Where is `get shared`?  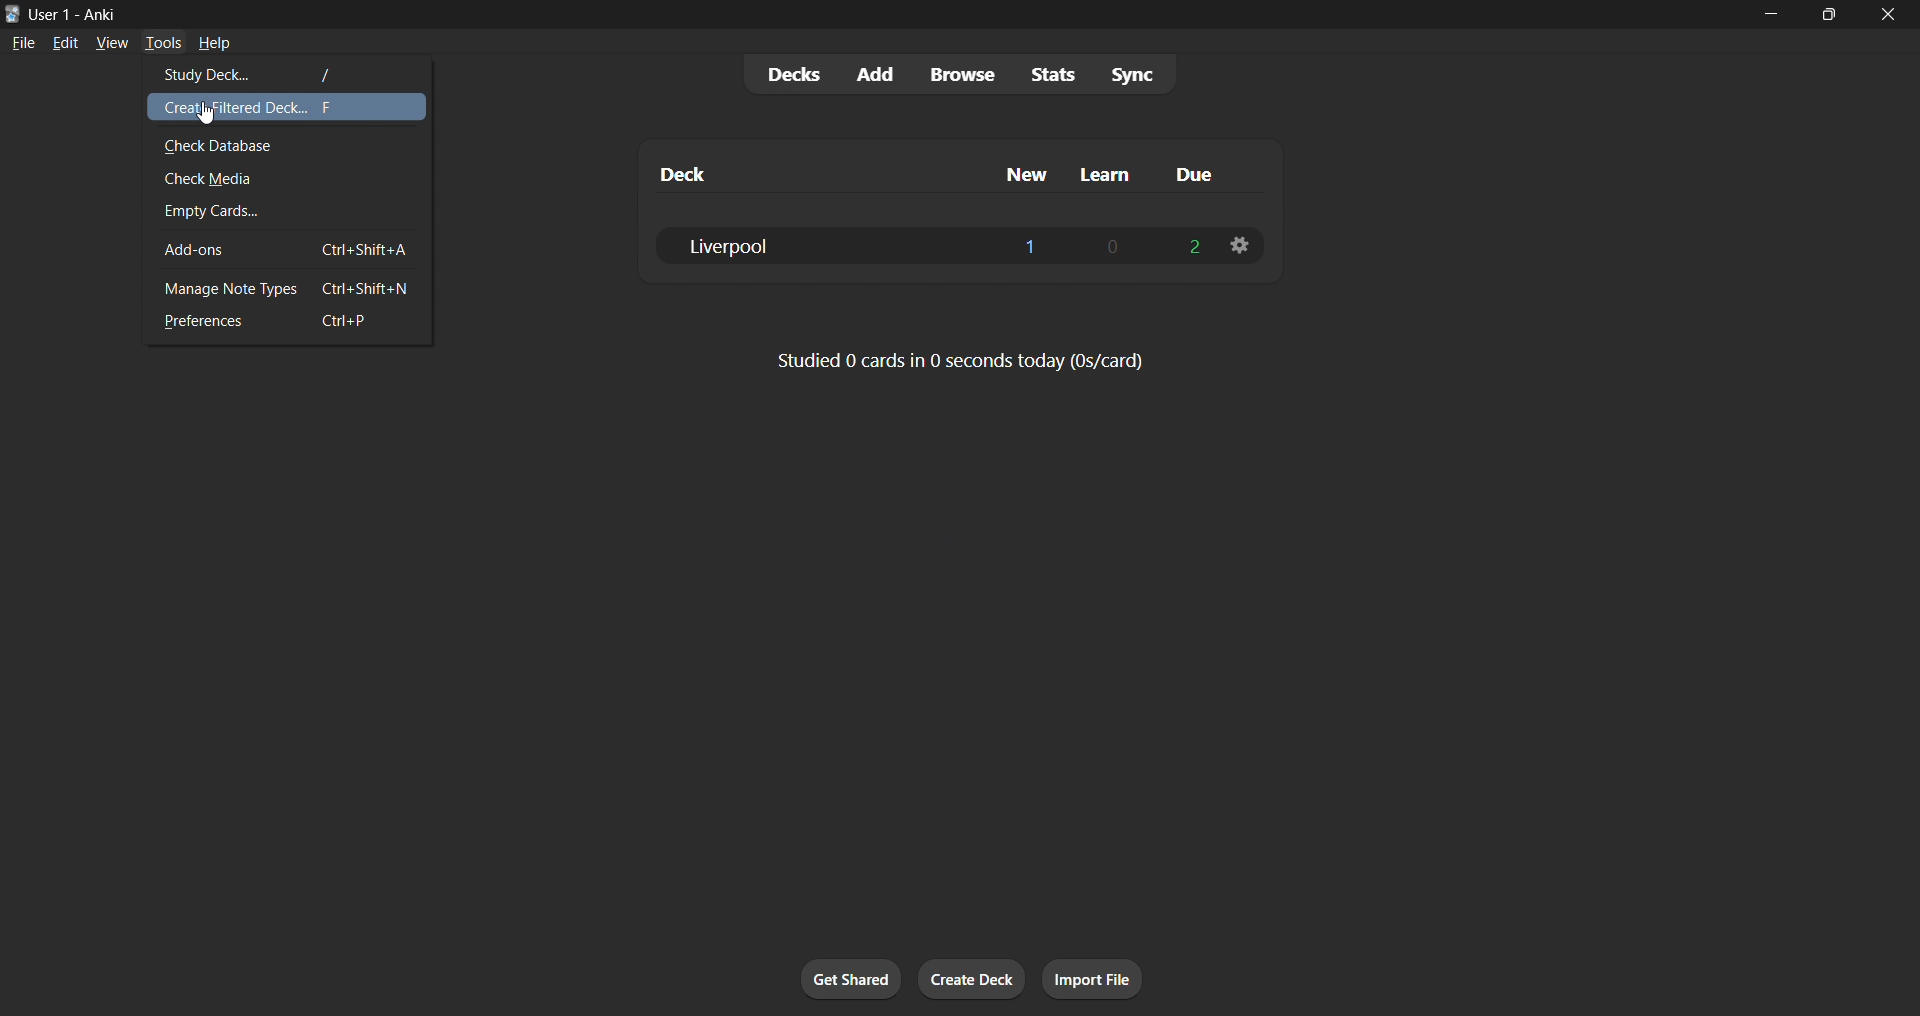
get shared is located at coordinates (853, 978).